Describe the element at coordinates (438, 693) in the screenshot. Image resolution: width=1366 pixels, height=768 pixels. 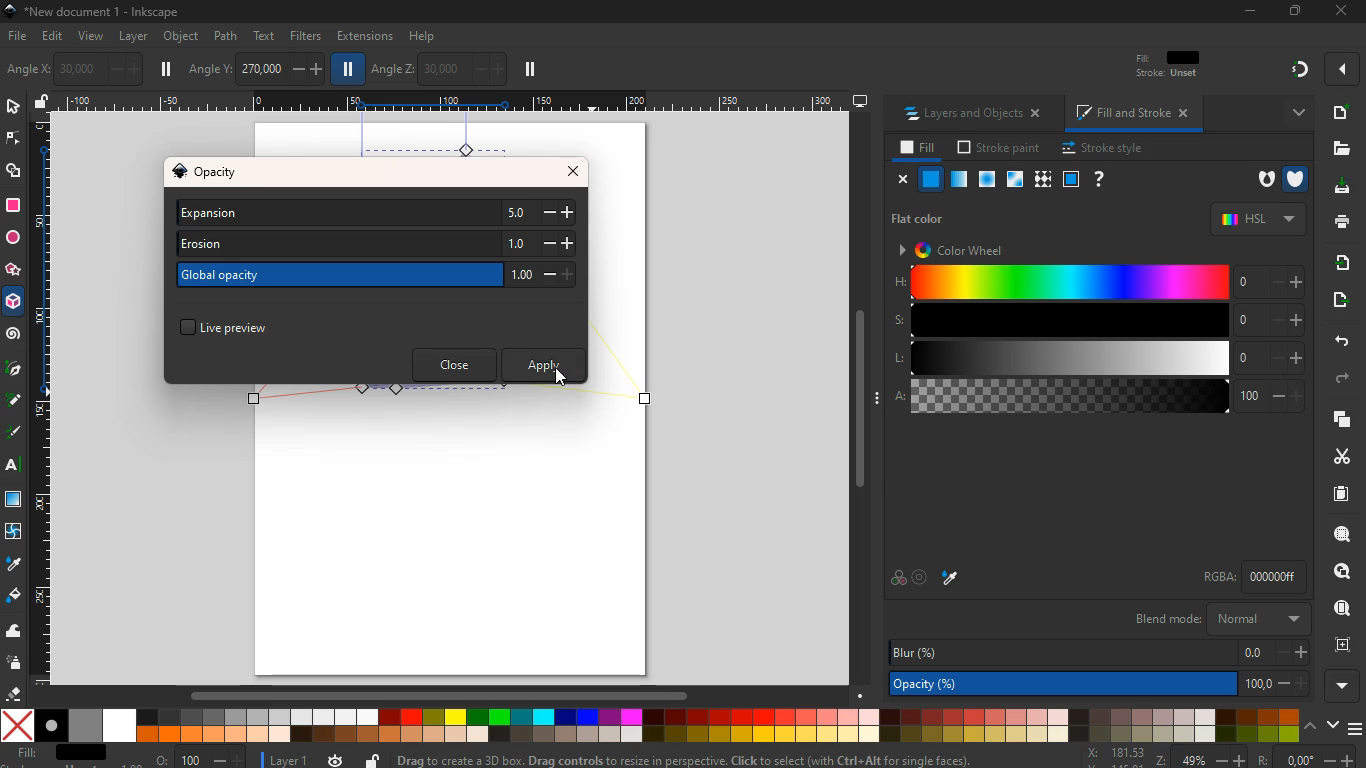
I see `Scrollbar` at that location.